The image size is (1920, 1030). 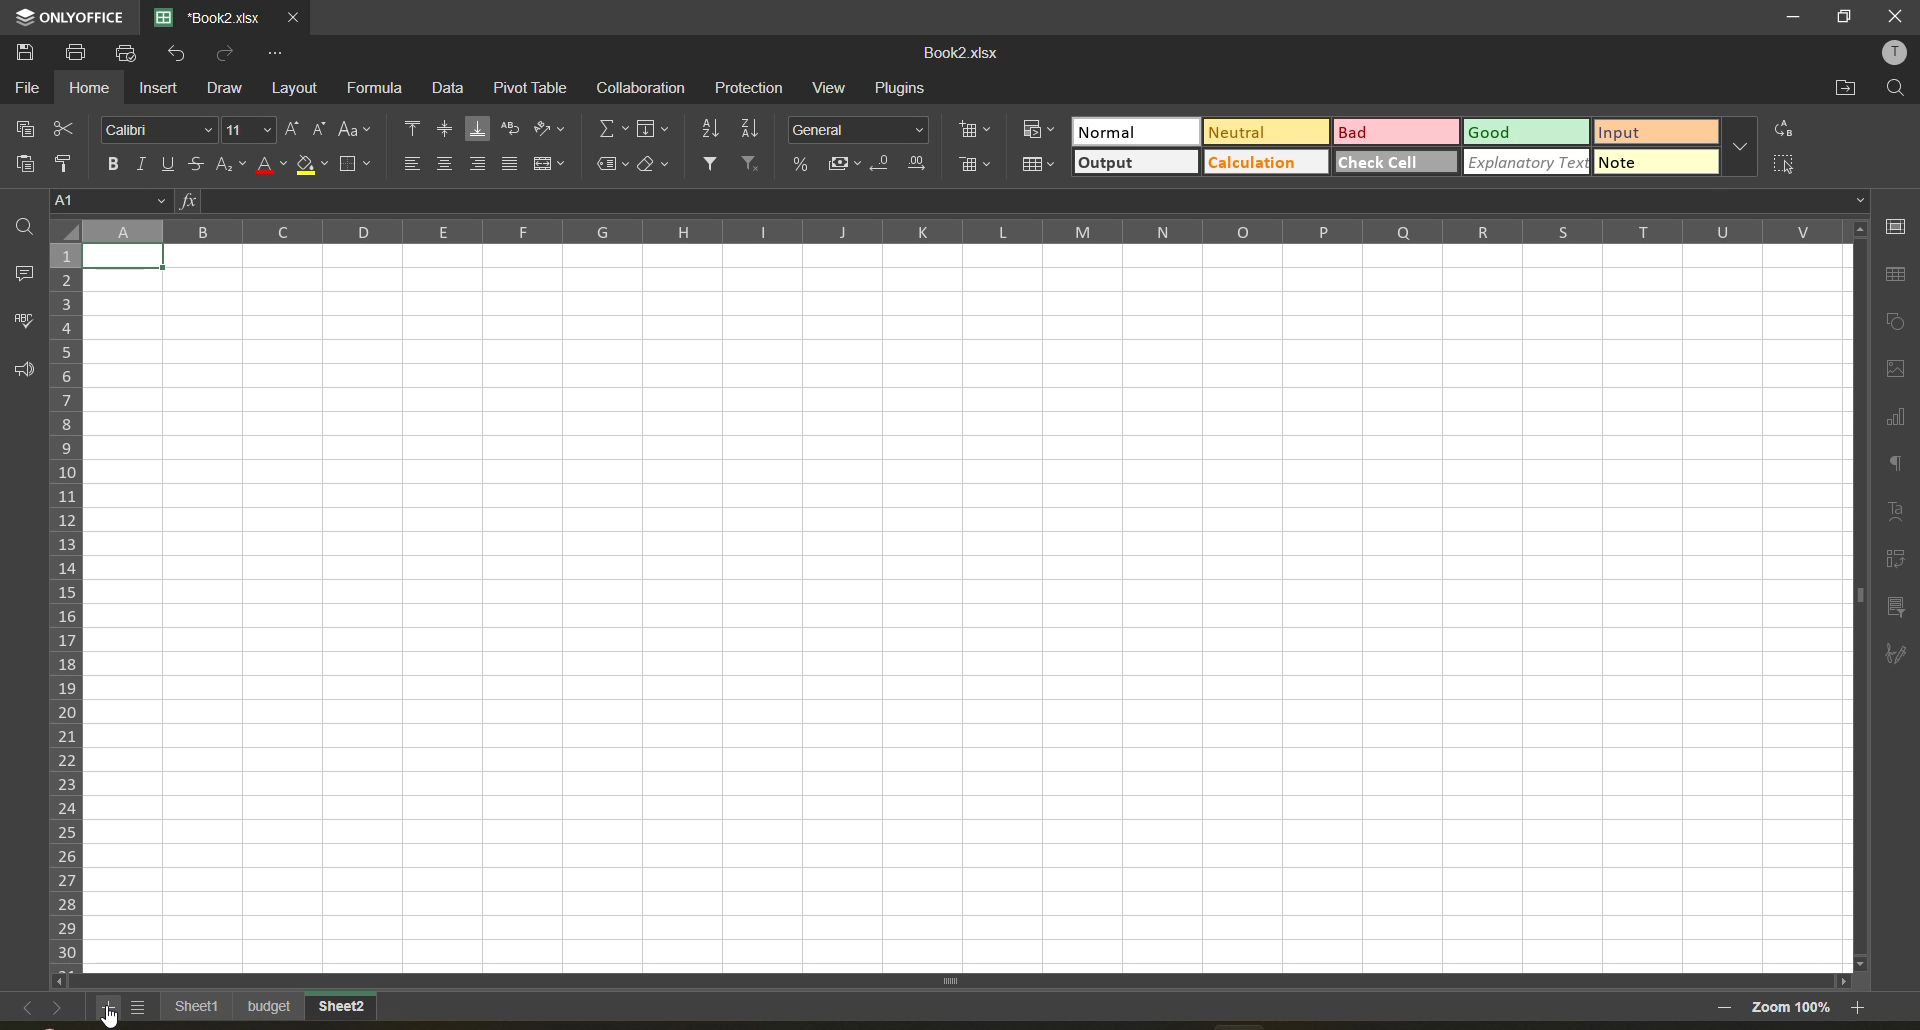 What do you see at coordinates (1896, 367) in the screenshot?
I see `images` at bounding box center [1896, 367].